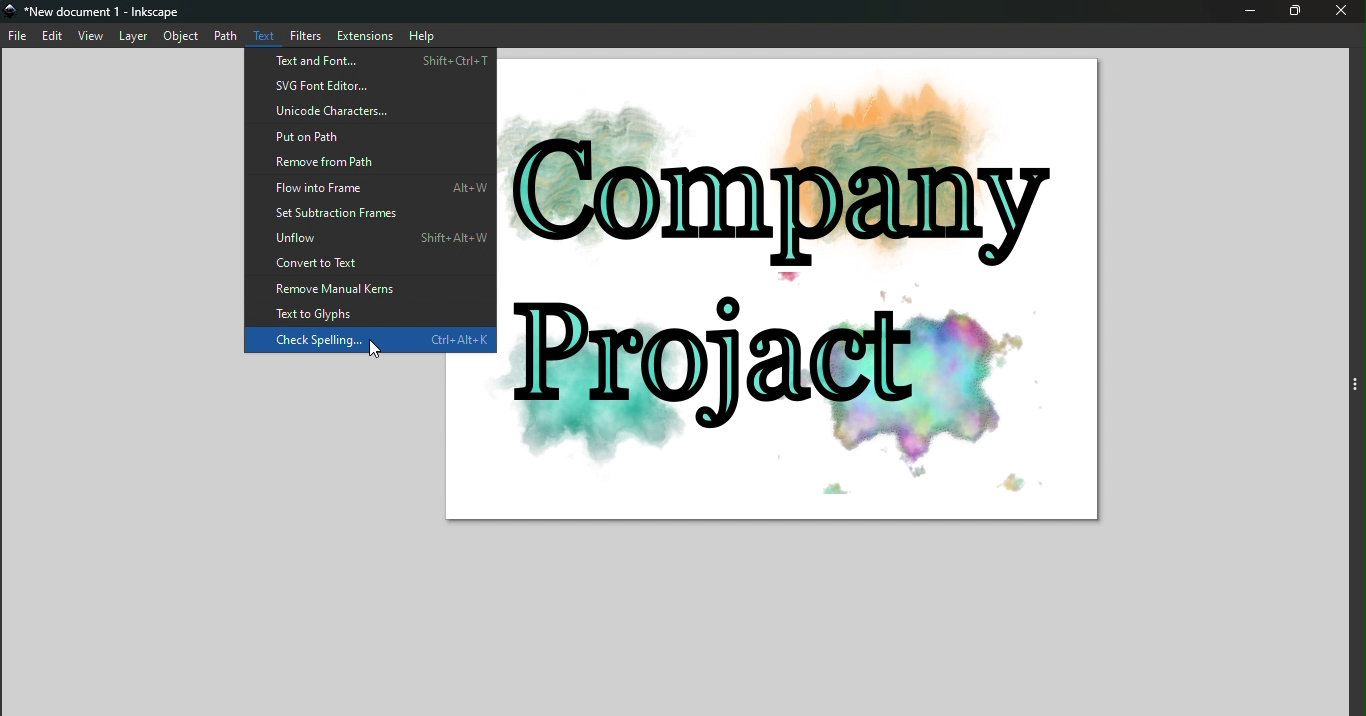  What do you see at coordinates (376, 350) in the screenshot?
I see `cursor` at bounding box center [376, 350].